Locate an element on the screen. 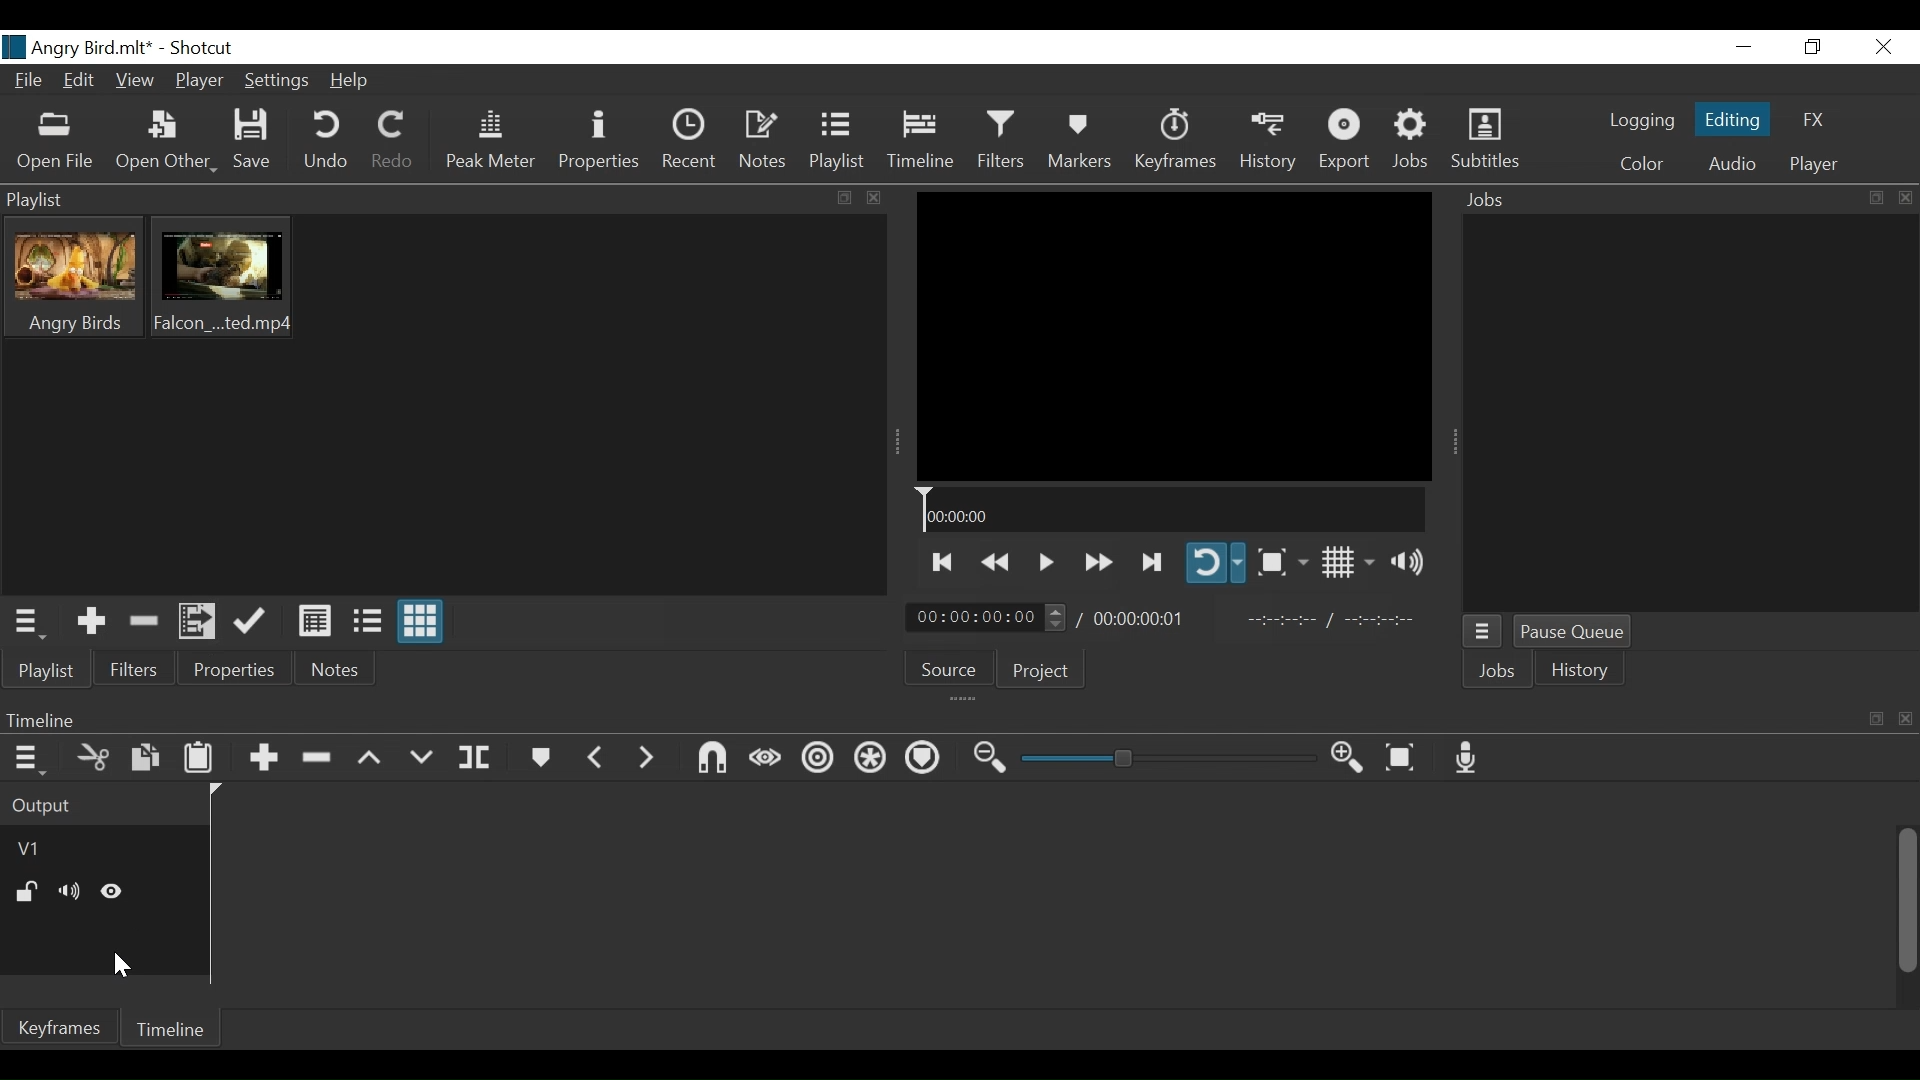 Image resolution: width=1920 pixels, height=1080 pixels. Toggle display grid on player is located at coordinates (1348, 563).